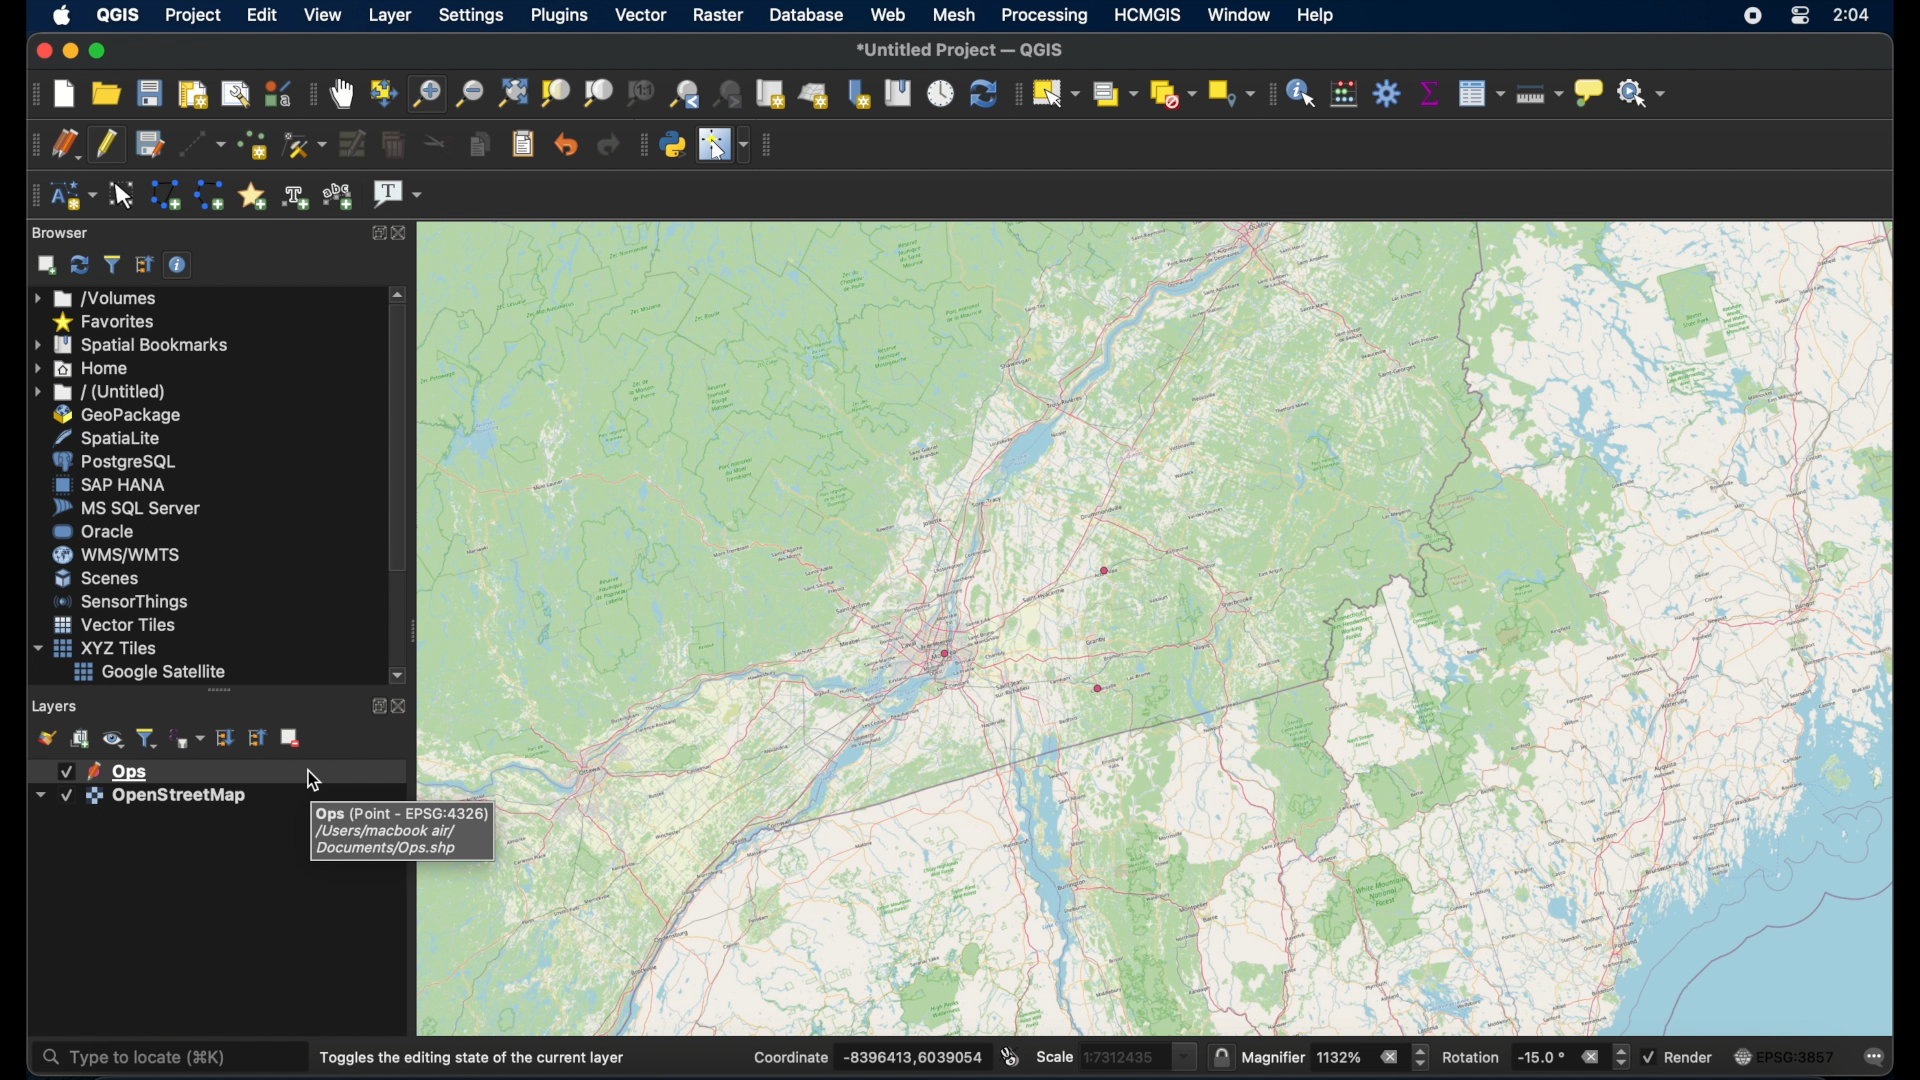  I want to click on expand, so click(376, 708).